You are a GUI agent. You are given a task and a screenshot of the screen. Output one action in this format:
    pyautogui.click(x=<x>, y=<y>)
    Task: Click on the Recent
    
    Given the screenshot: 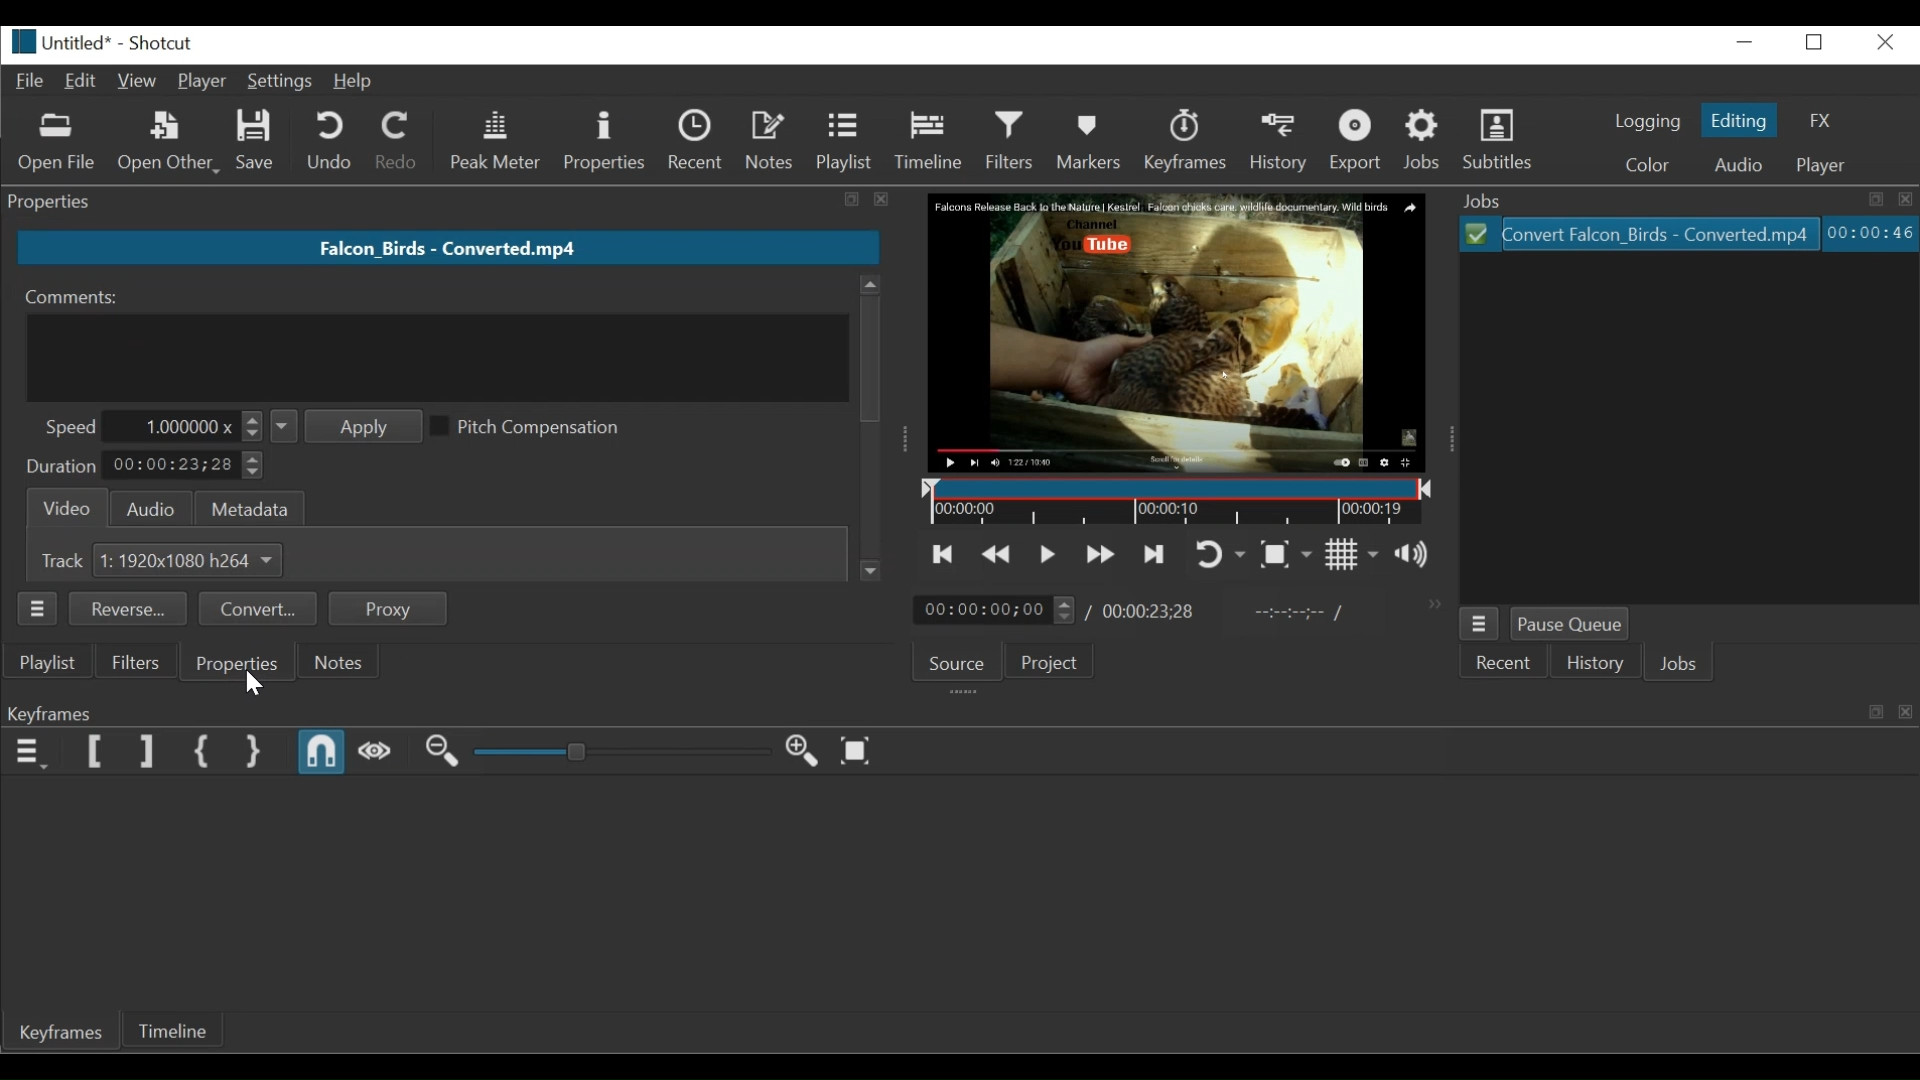 What is the action you would take?
    pyautogui.click(x=694, y=142)
    